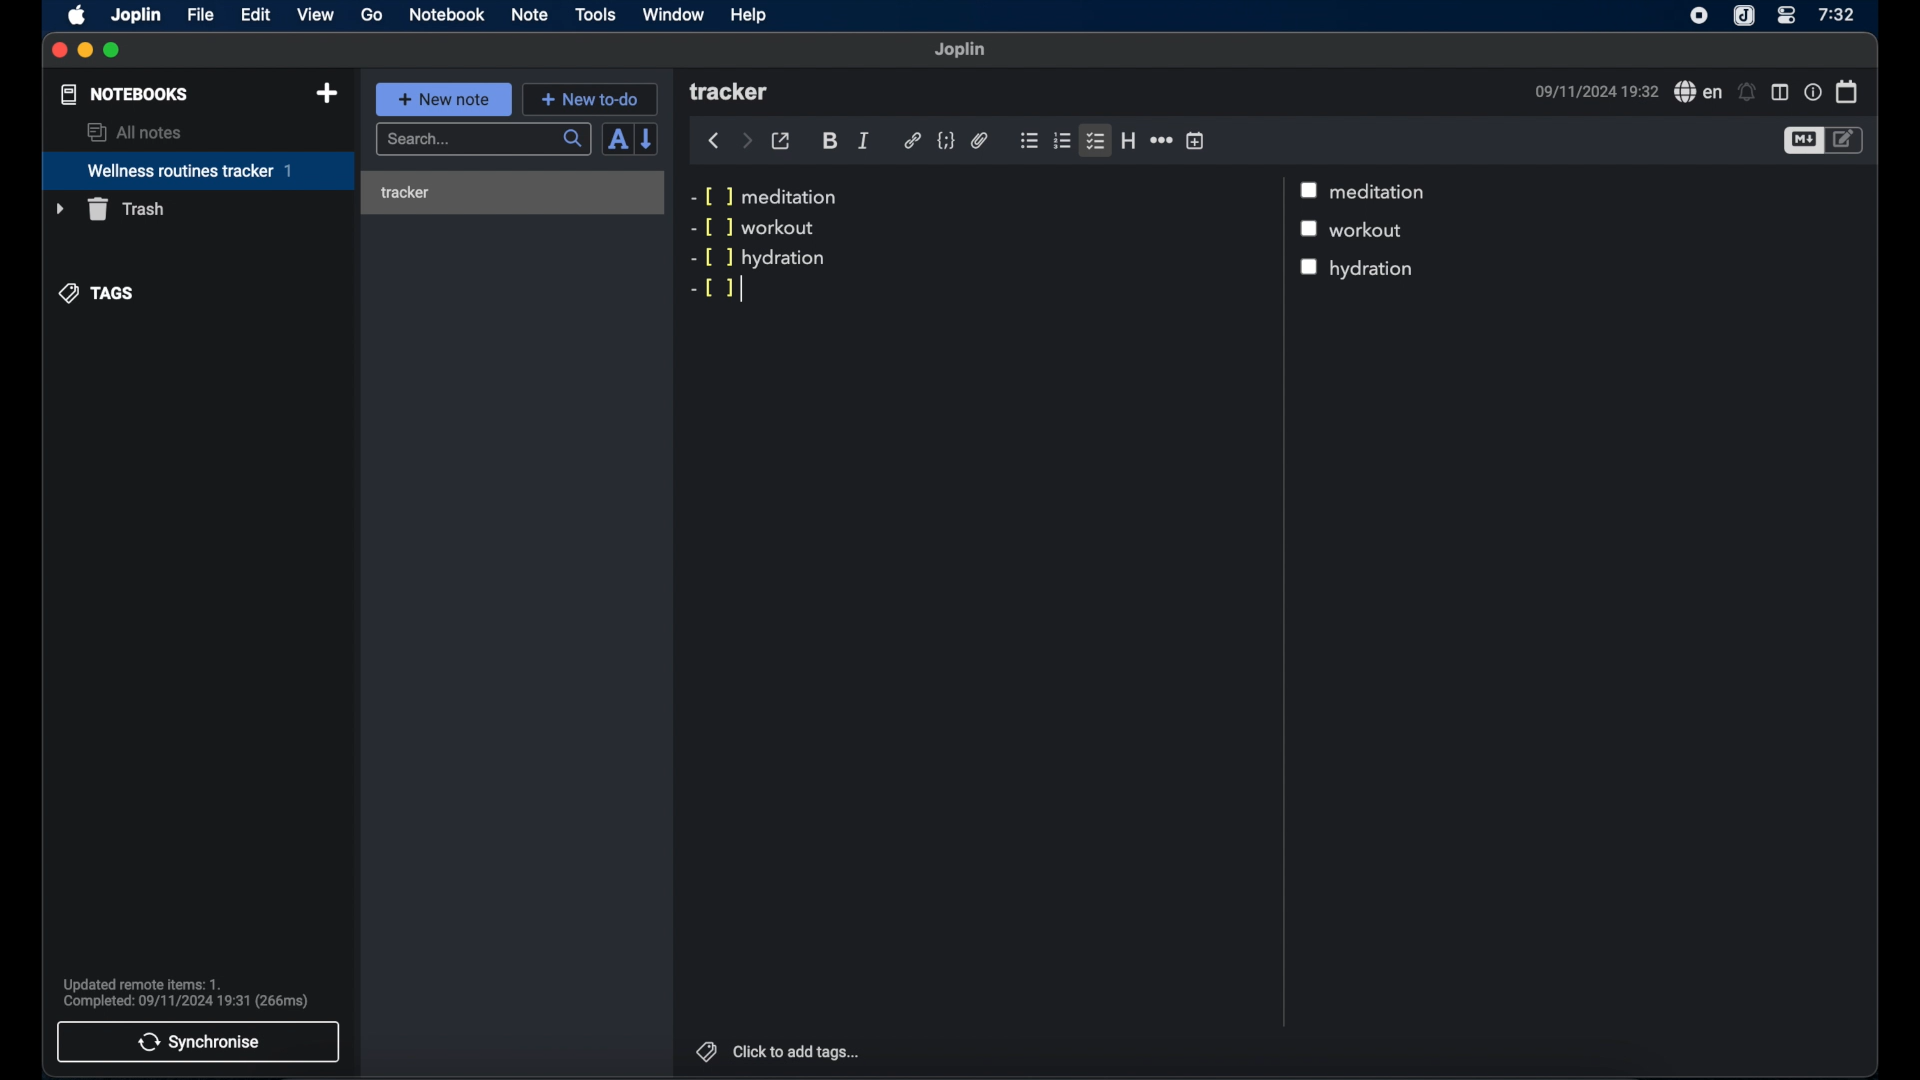  Describe the element at coordinates (447, 15) in the screenshot. I see `notebook` at that location.